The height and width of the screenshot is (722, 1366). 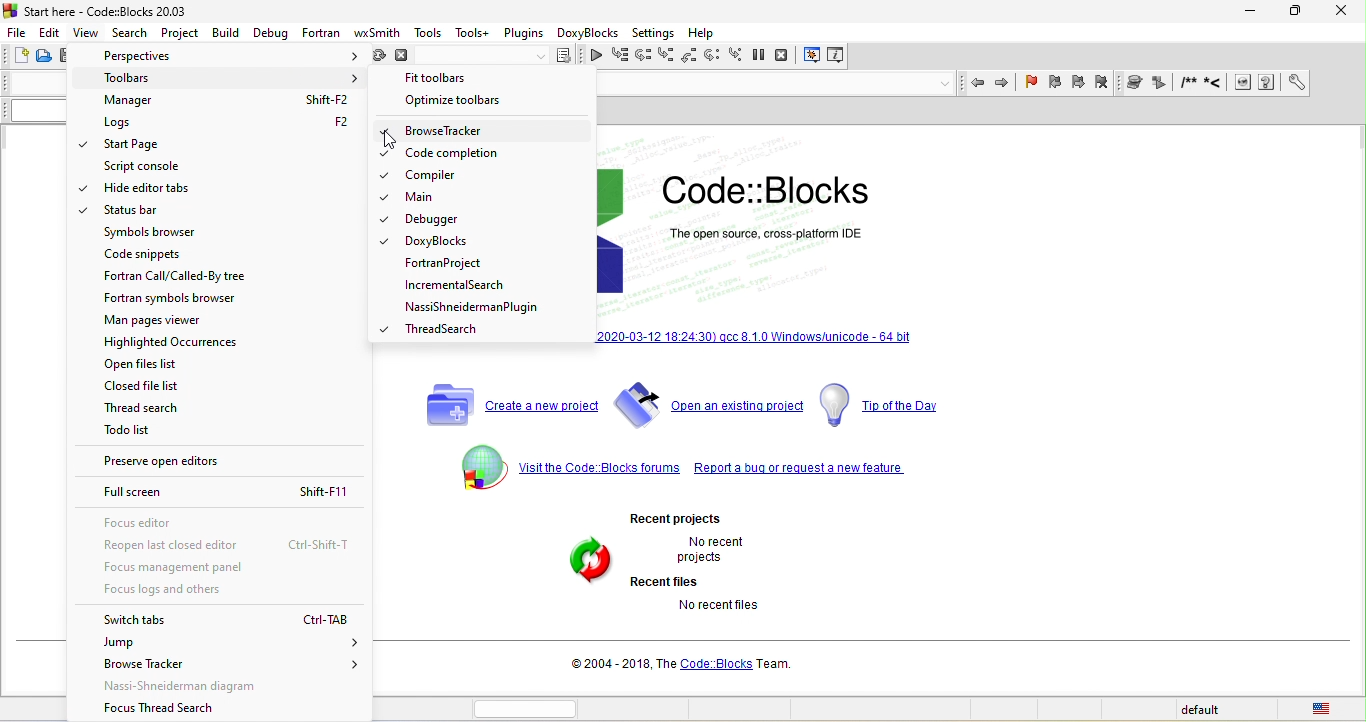 I want to click on status bar, so click(x=139, y=213).